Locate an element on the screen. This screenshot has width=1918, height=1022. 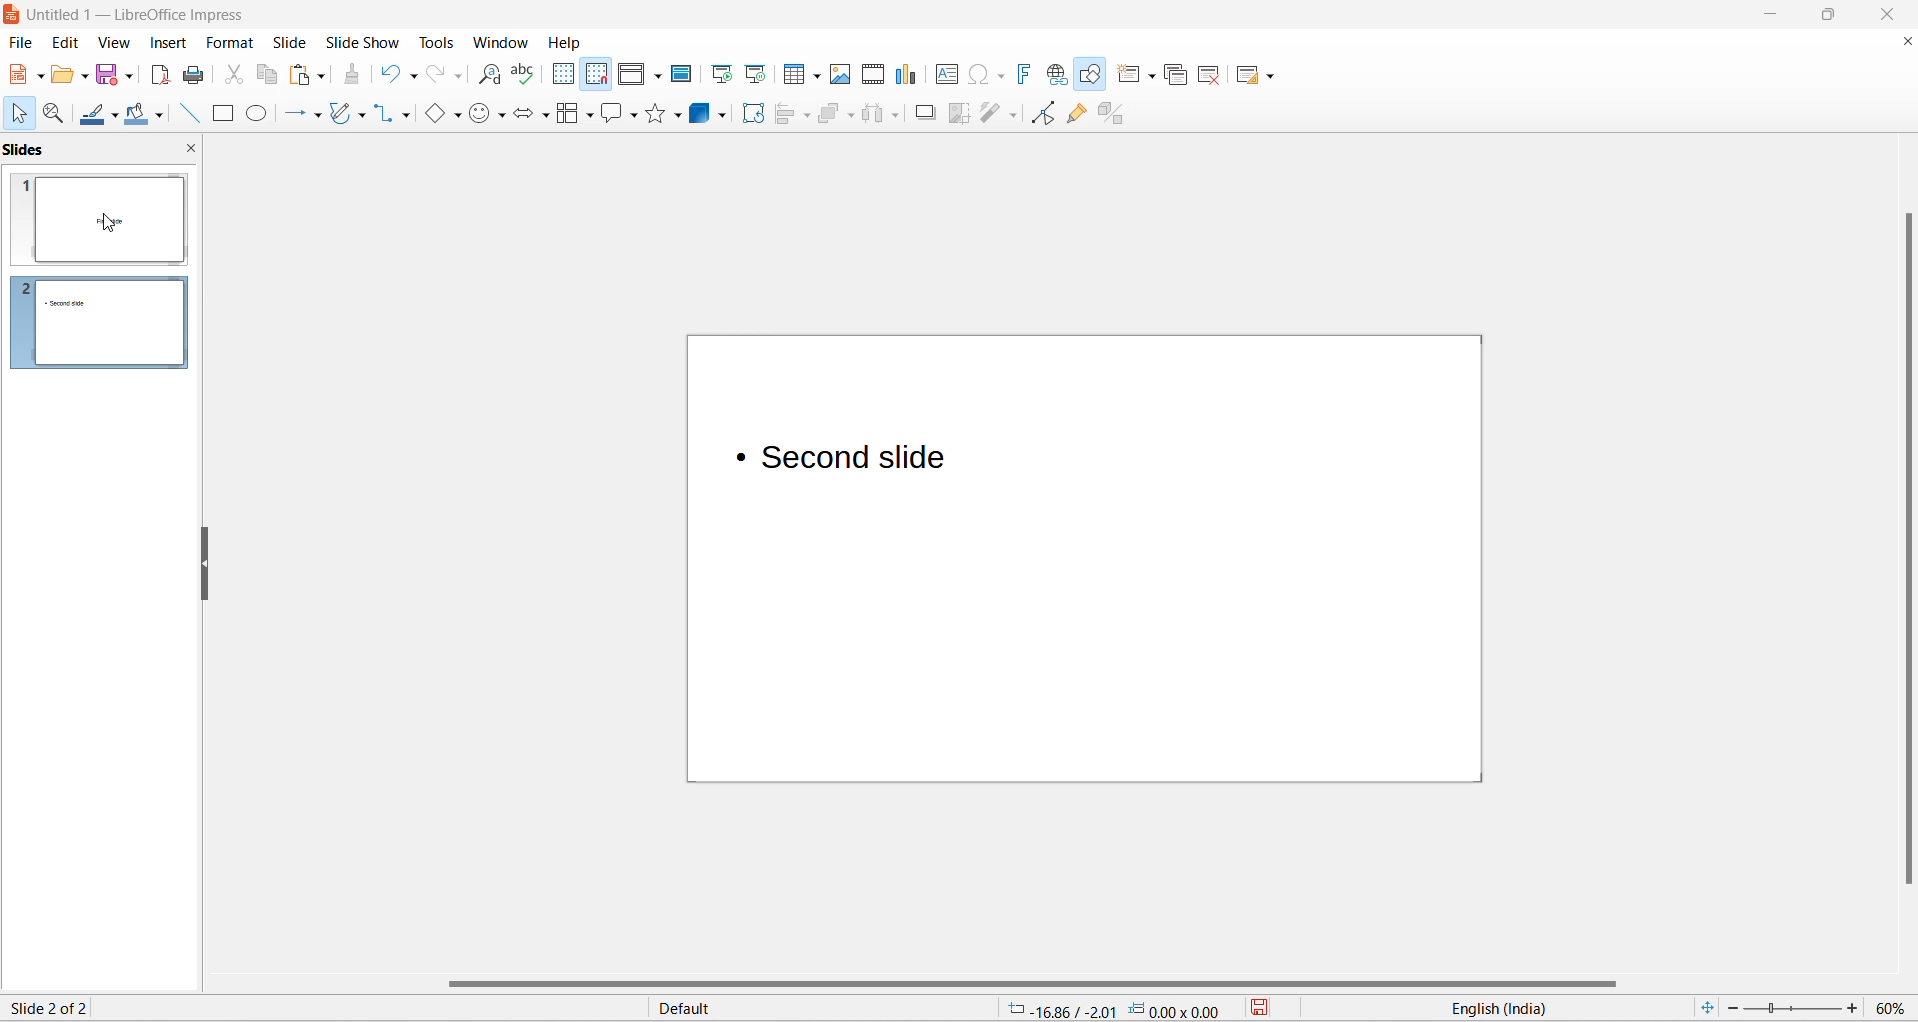
star is located at coordinates (653, 113).